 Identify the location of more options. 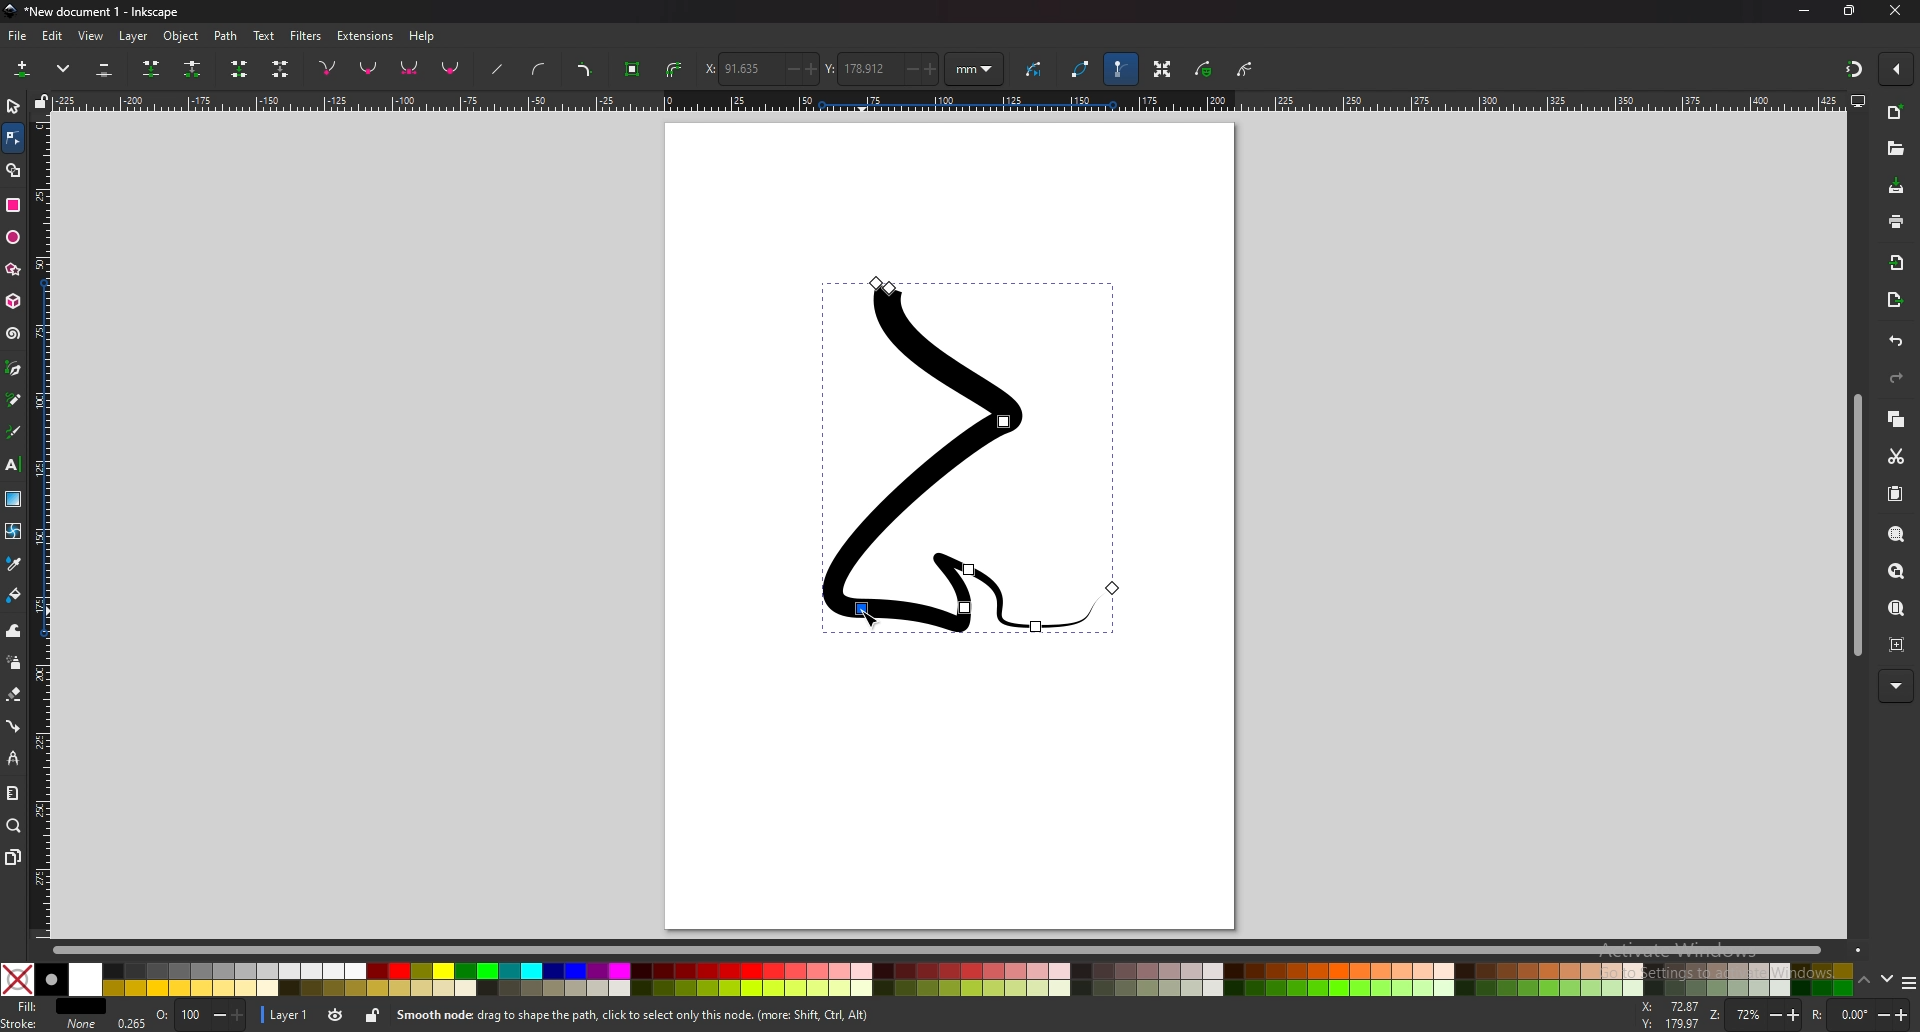
(64, 69).